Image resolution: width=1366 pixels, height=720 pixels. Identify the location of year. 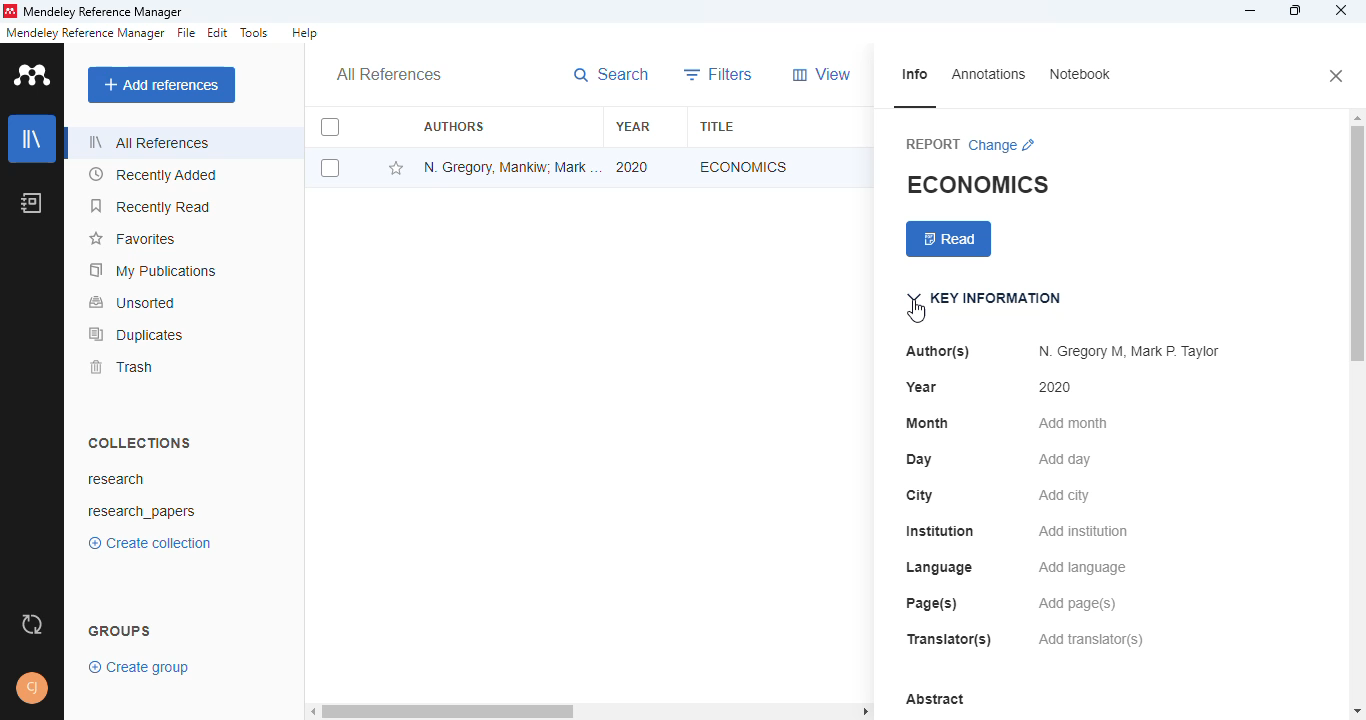
(633, 126).